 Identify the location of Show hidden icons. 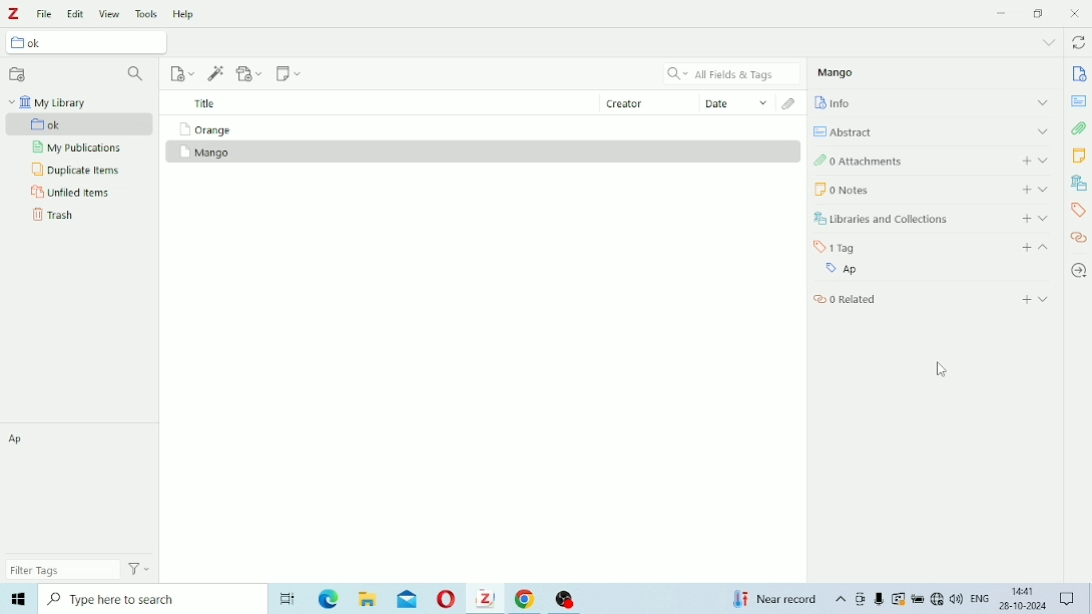
(841, 600).